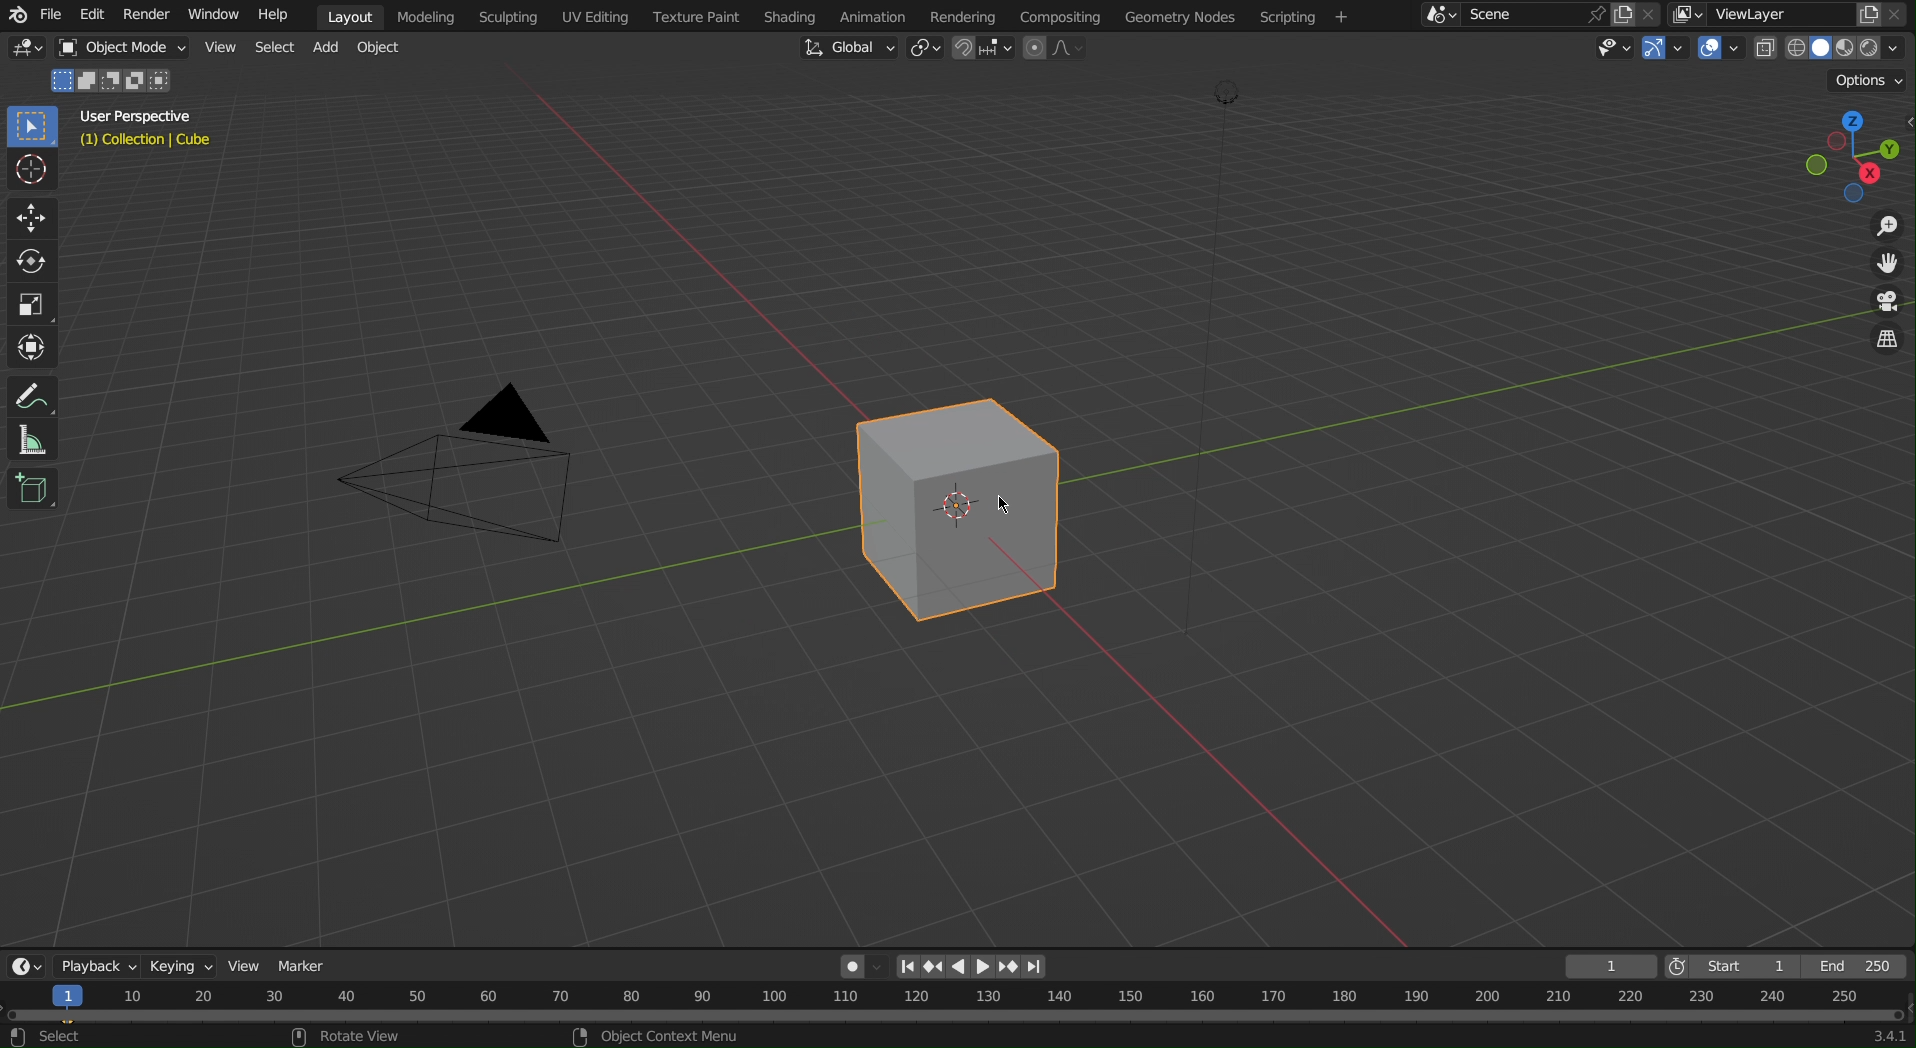  Describe the element at coordinates (932, 967) in the screenshot. I see `Previous` at that location.